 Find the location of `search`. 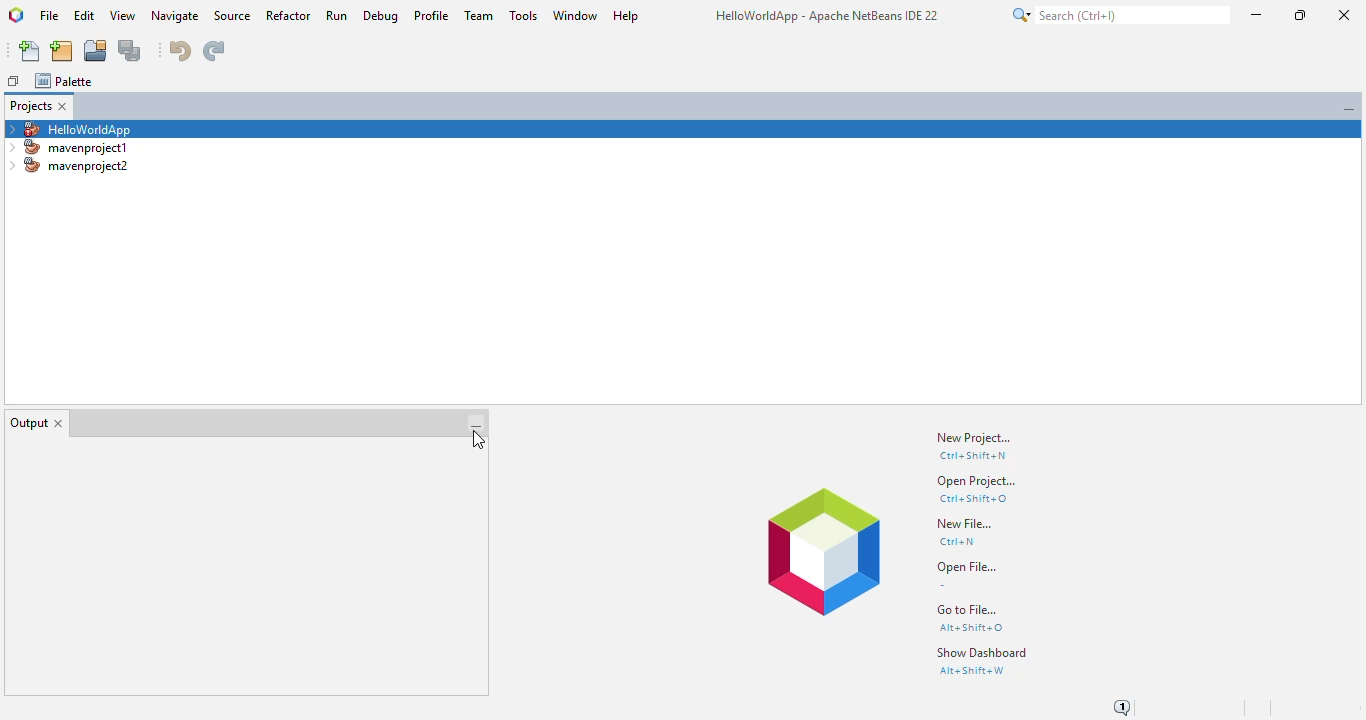

search is located at coordinates (1119, 15).